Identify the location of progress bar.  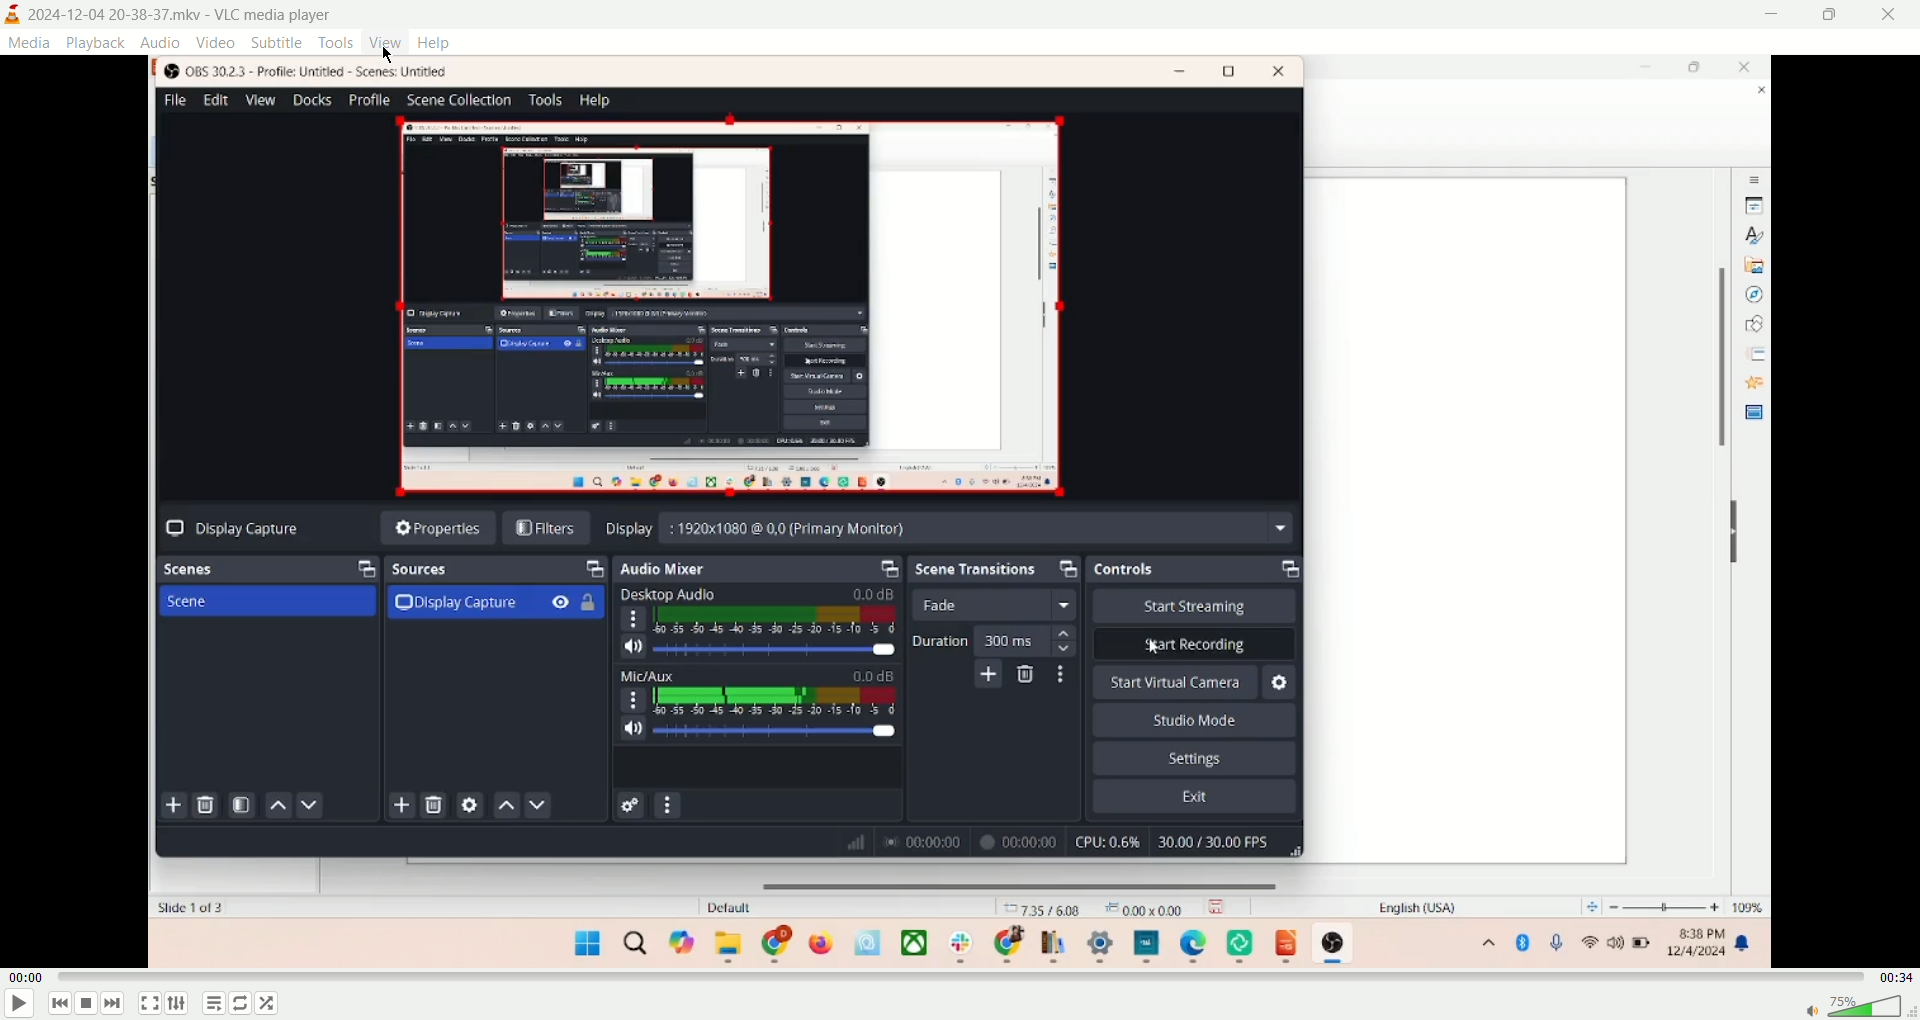
(963, 976).